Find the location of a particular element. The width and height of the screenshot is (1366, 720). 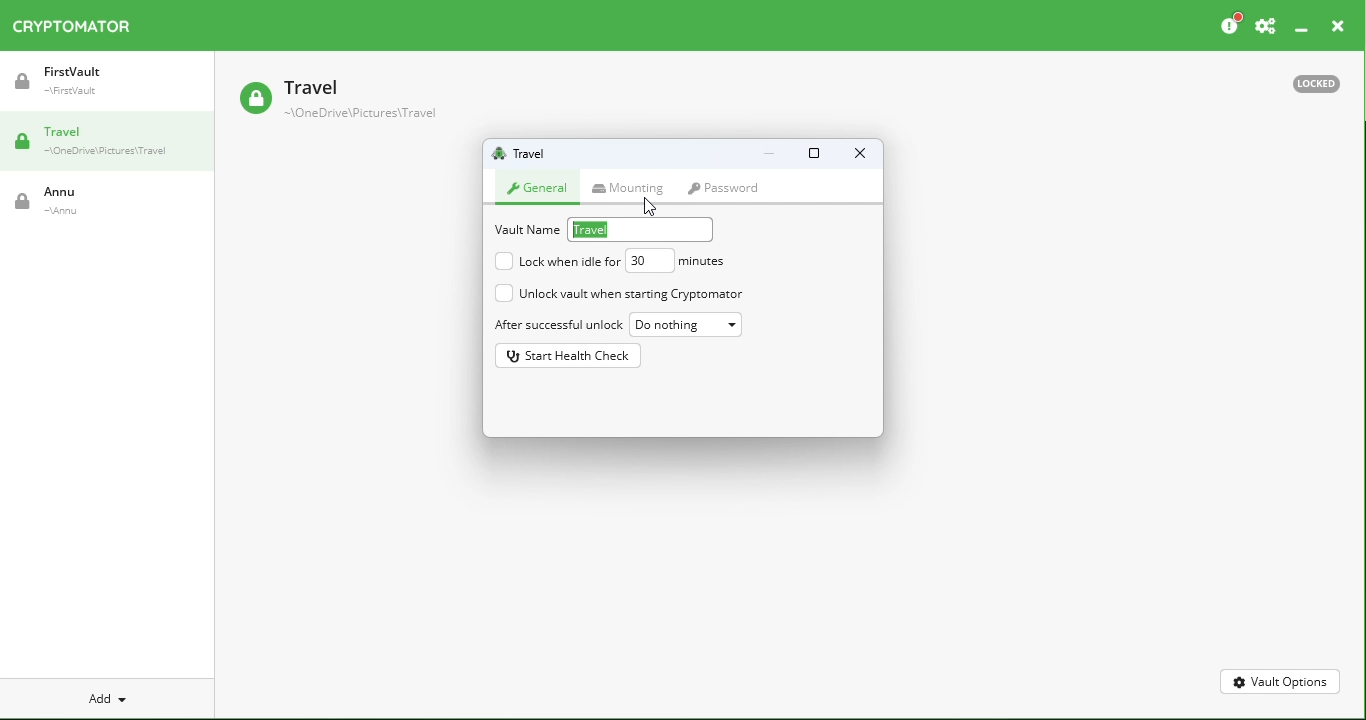

Drop down menu is located at coordinates (689, 325).